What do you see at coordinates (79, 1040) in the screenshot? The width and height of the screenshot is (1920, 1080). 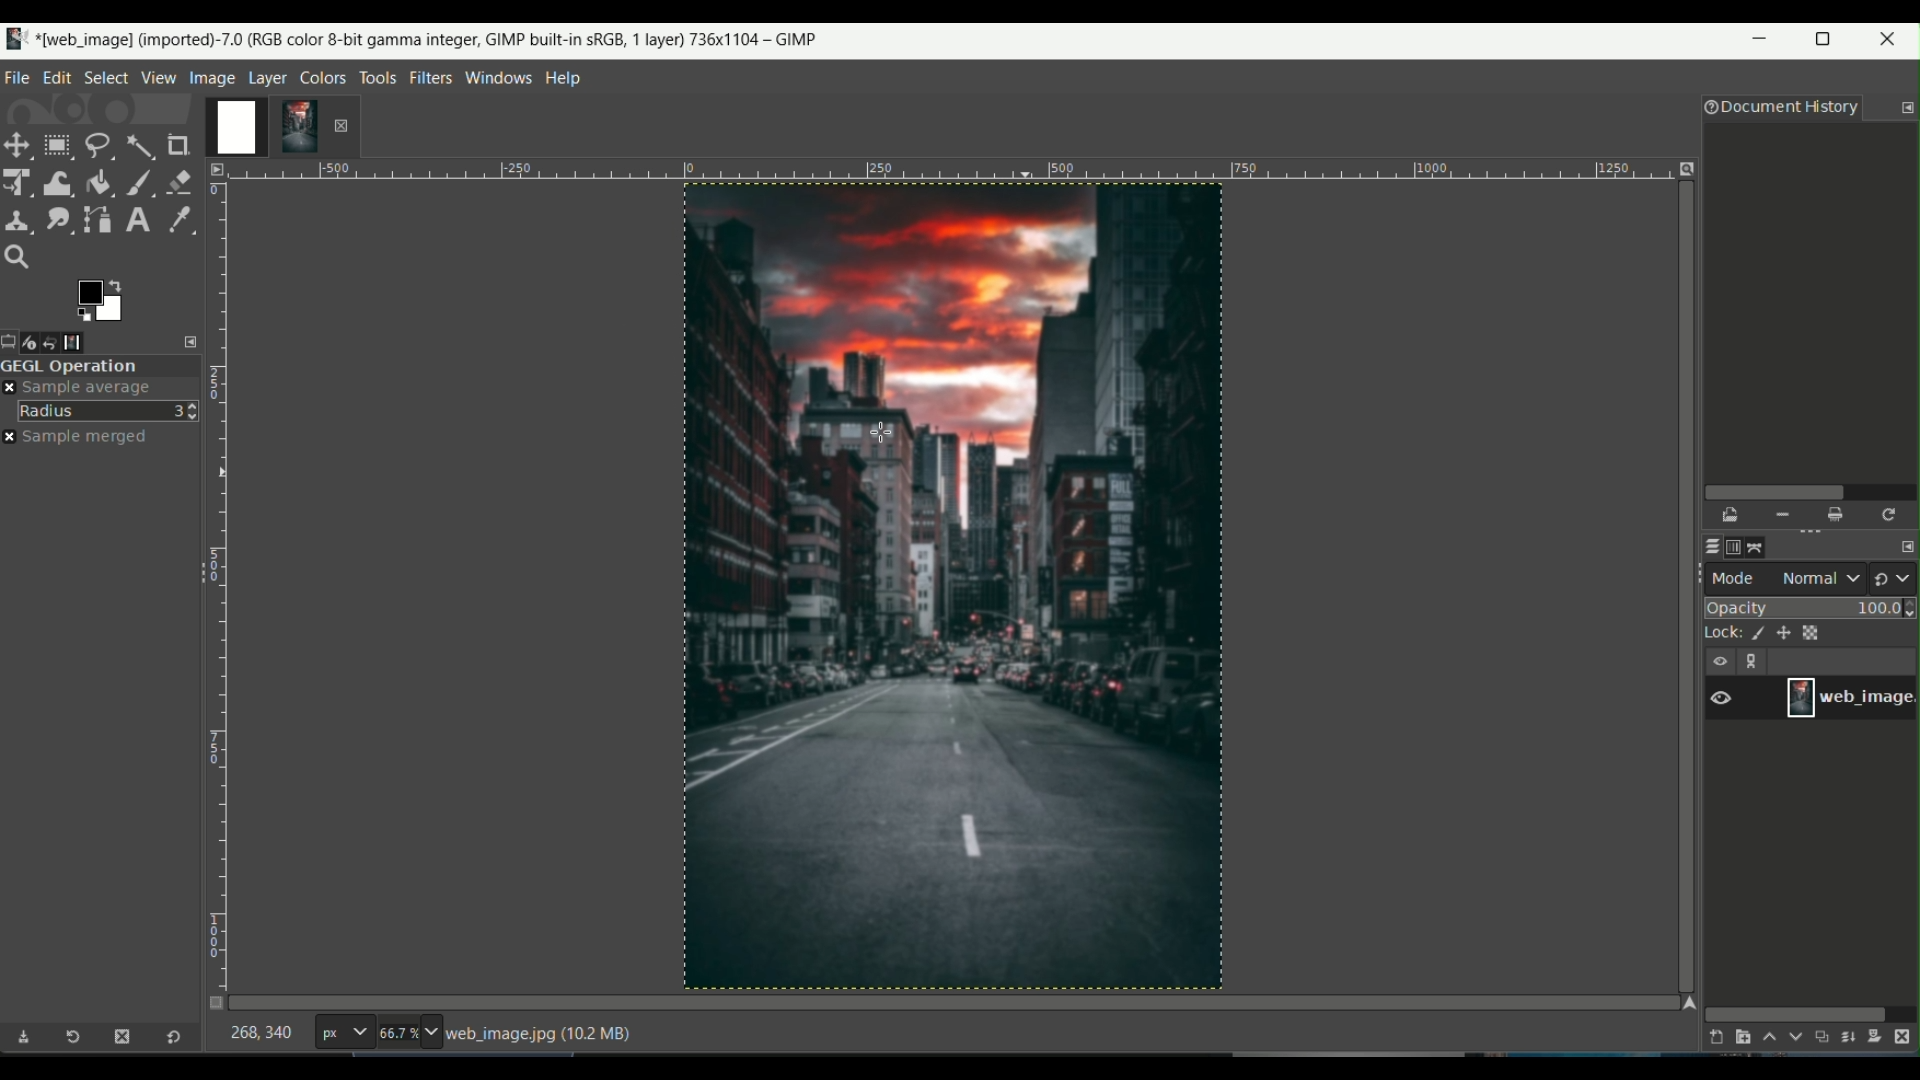 I see `restore tool preset` at bounding box center [79, 1040].